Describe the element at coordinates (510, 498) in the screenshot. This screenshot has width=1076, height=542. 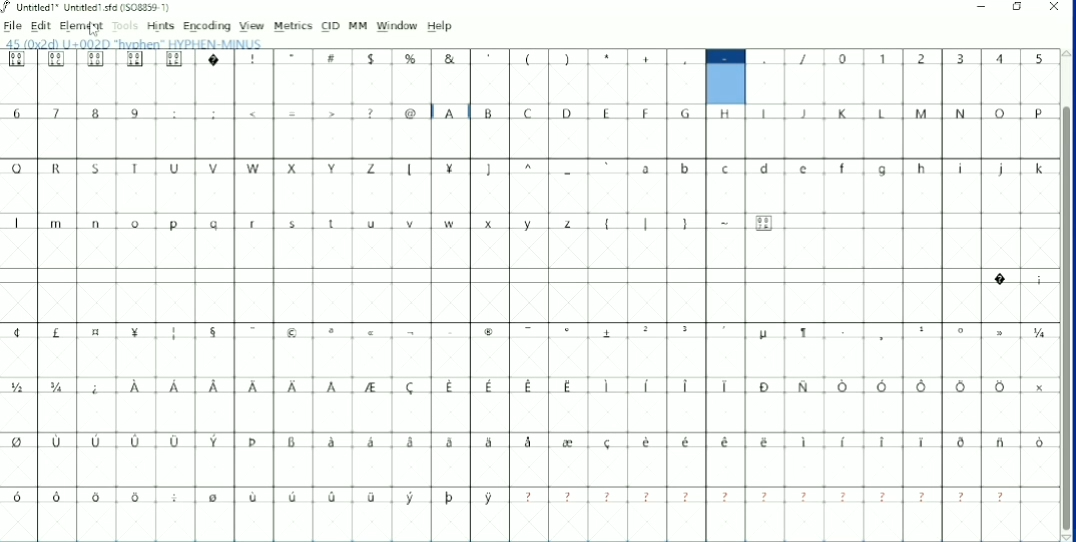
I see `Symbols` at that location.